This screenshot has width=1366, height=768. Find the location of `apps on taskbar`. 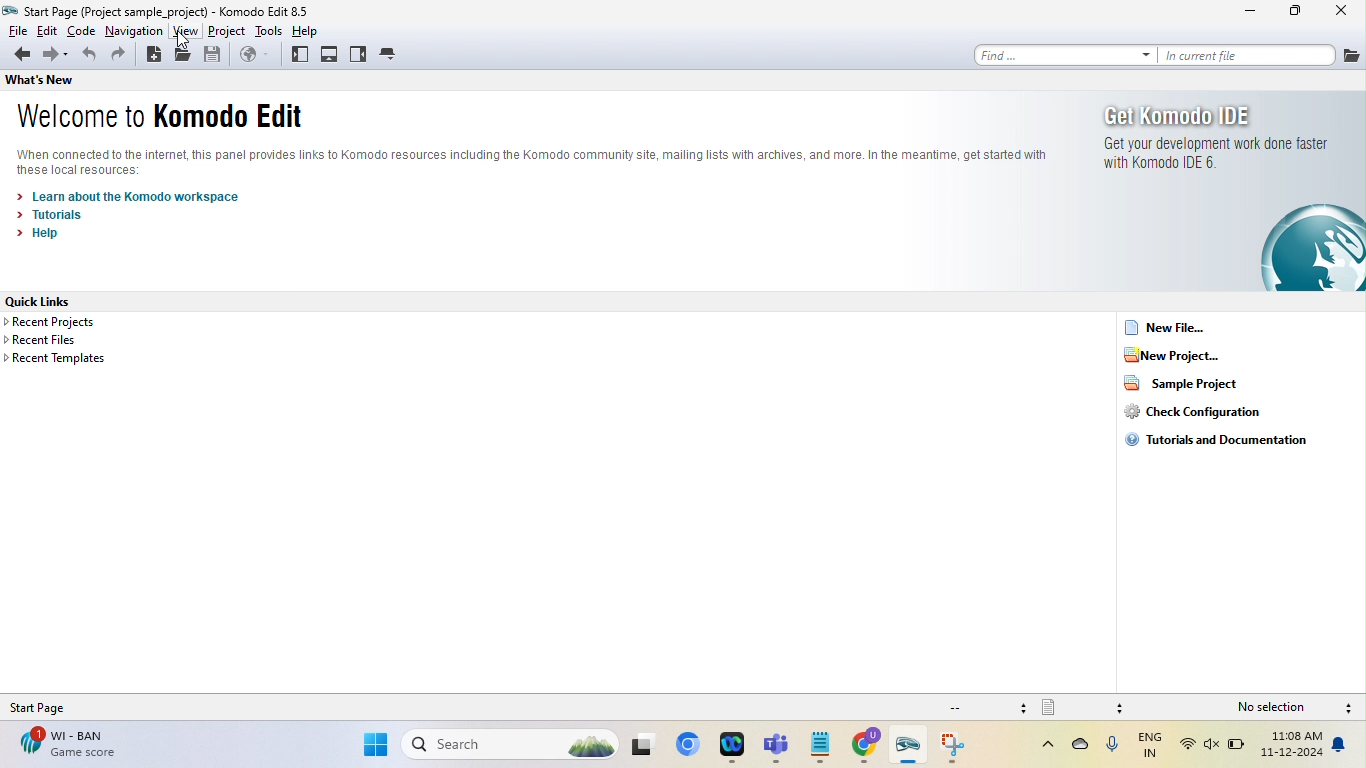

apps on taskbar is located at coordinates (912, 748).